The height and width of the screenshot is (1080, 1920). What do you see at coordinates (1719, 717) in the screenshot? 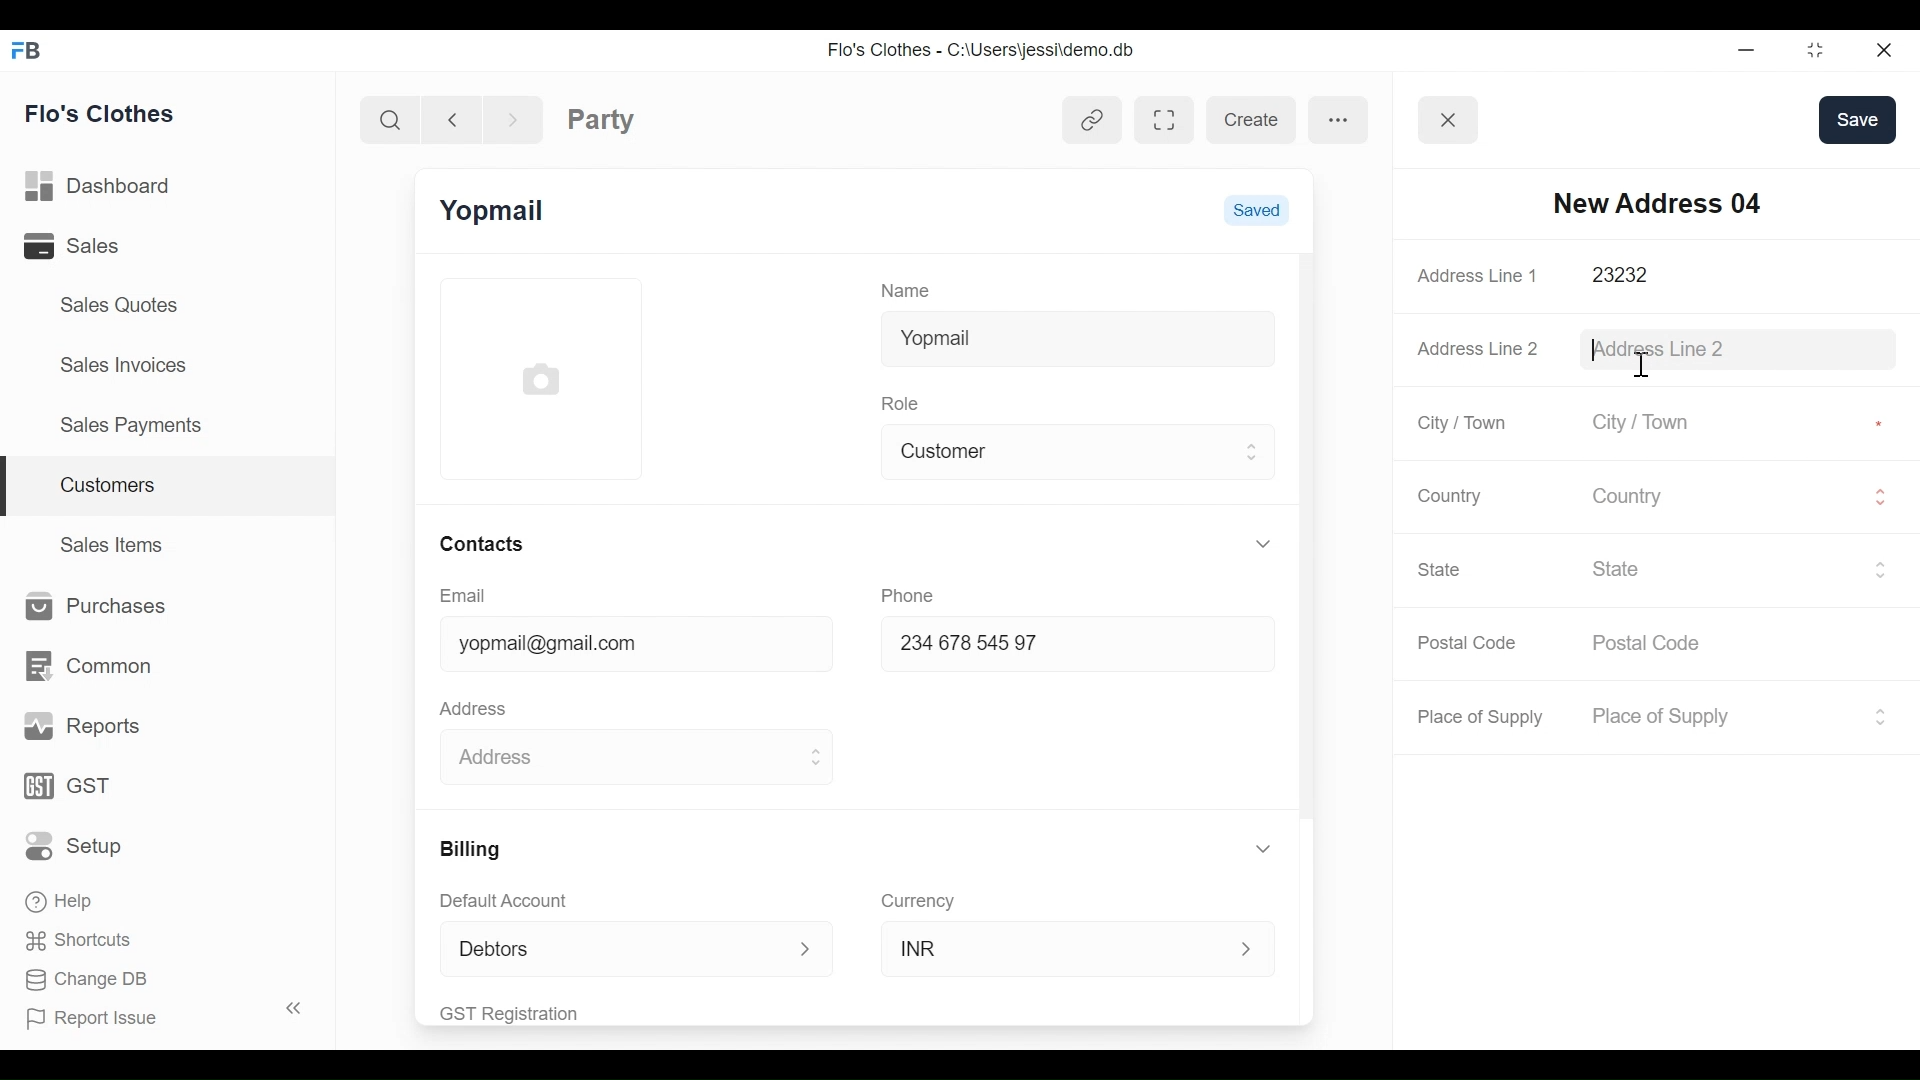
I see `Place of Supply` at bounding box center [1719, 717].